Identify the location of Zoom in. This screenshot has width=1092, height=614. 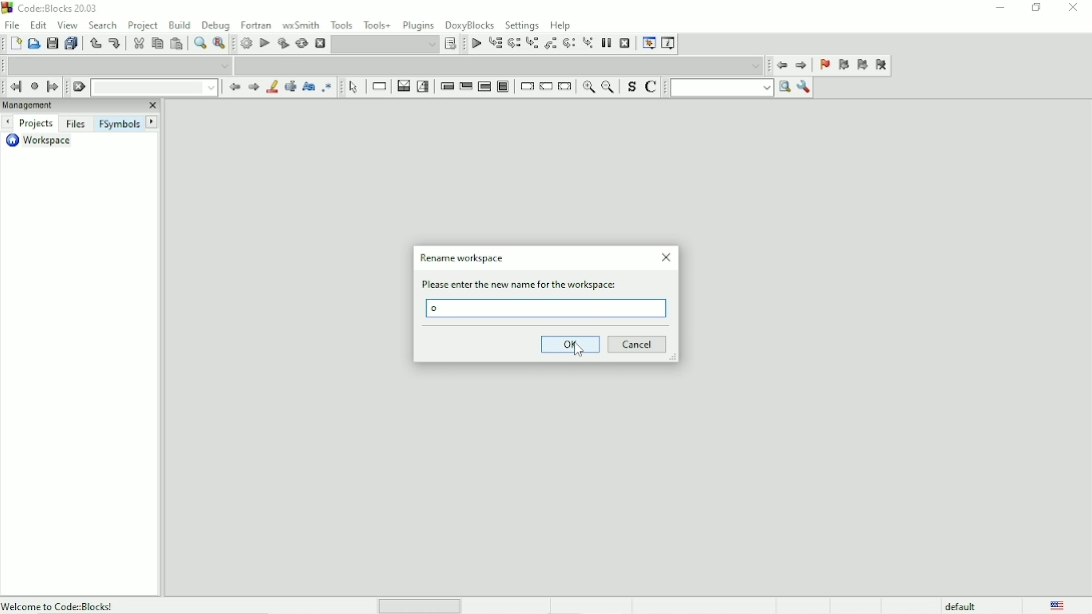
(588, 88).